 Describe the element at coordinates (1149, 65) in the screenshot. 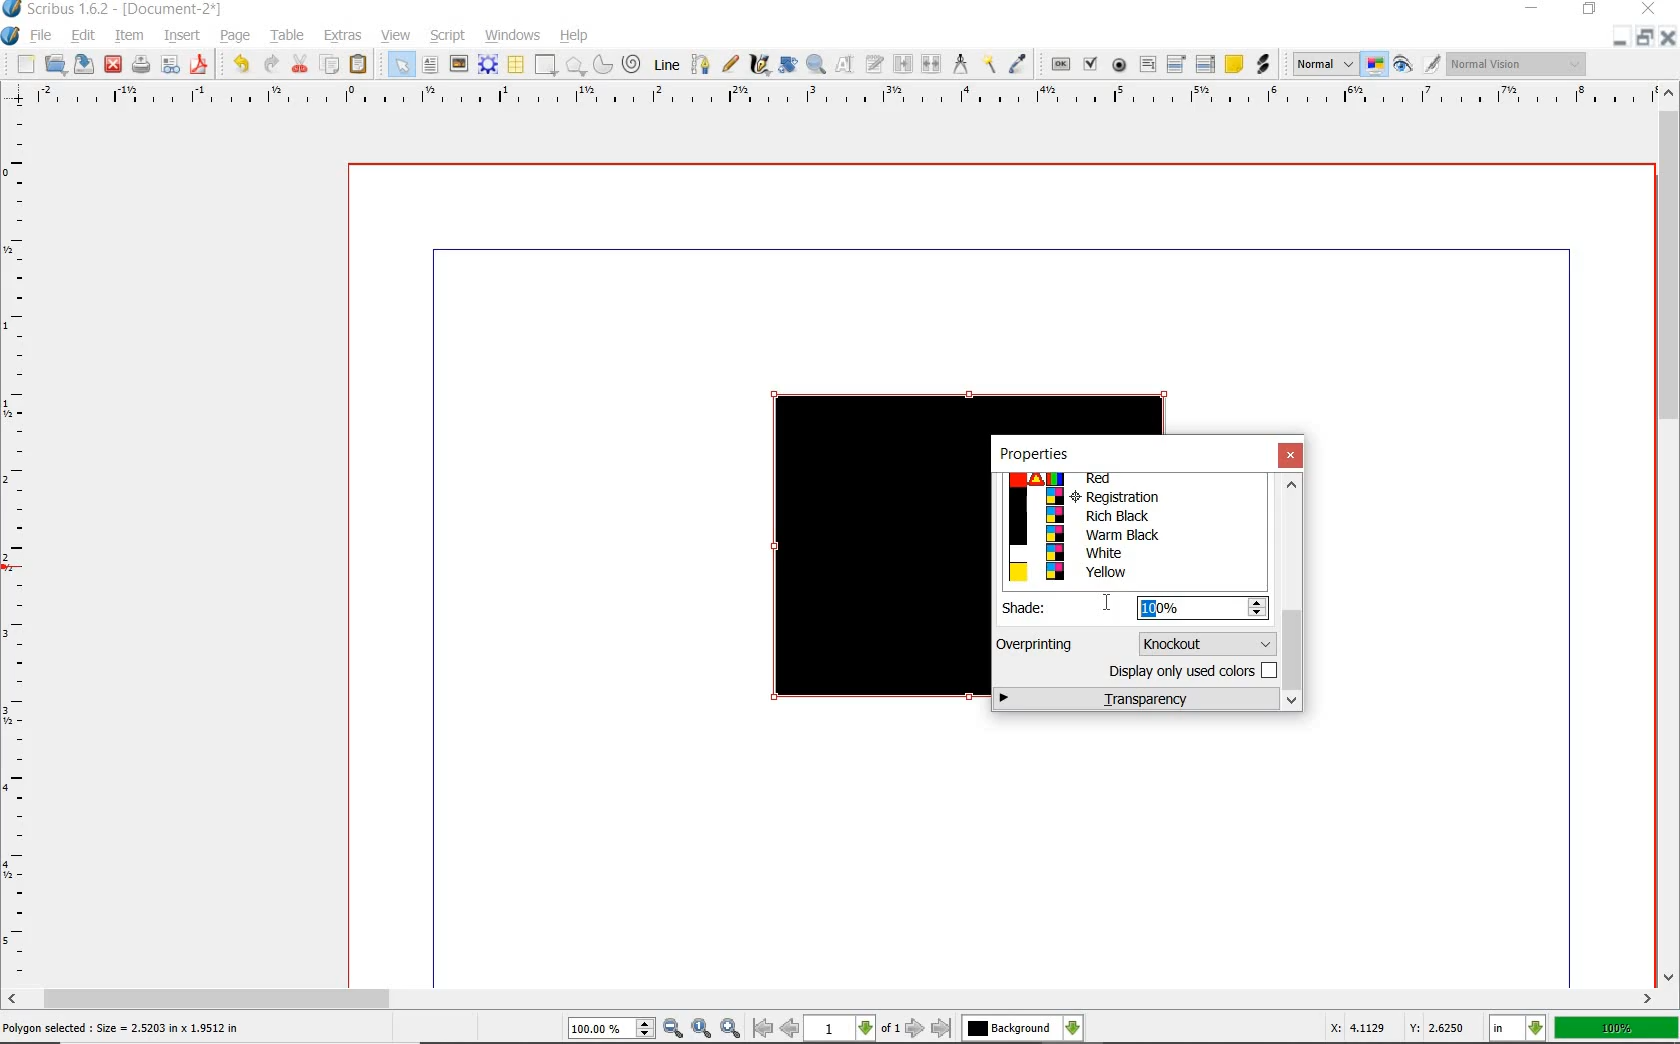

I see `pdf text field` at that location.